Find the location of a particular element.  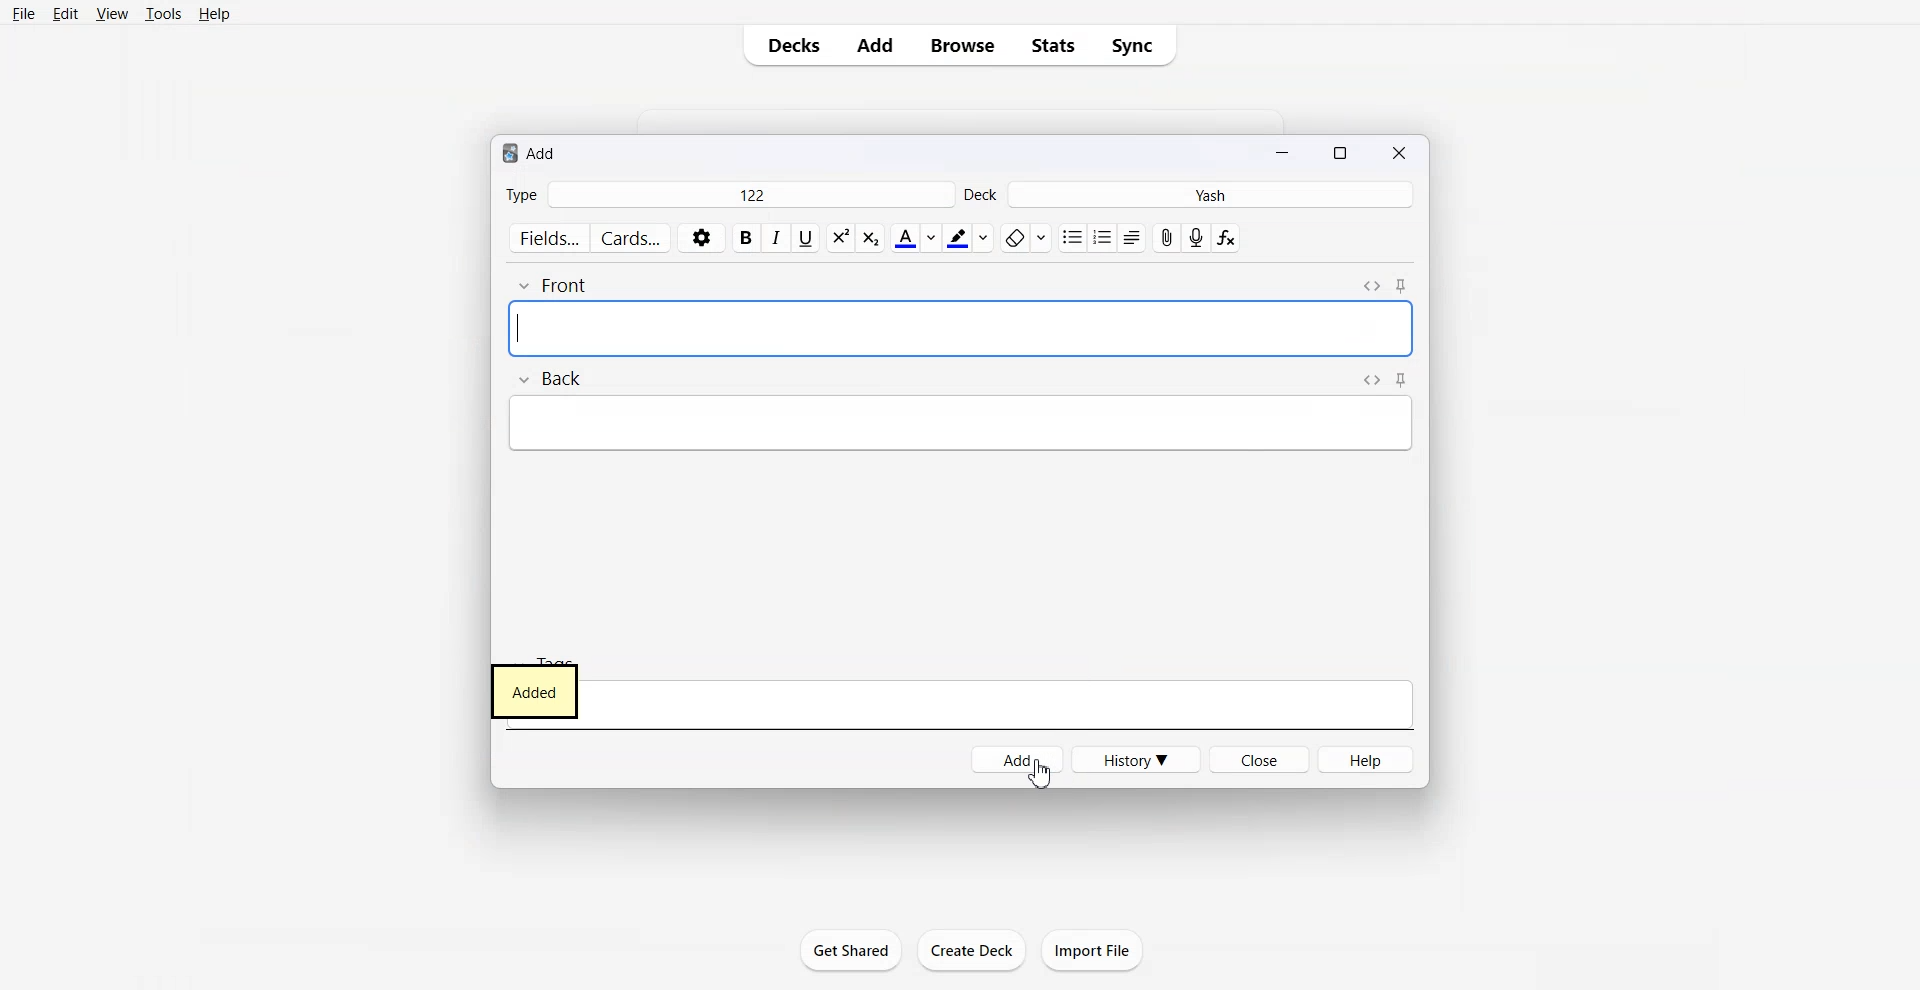

Fields is located at coordinates (546, 237).